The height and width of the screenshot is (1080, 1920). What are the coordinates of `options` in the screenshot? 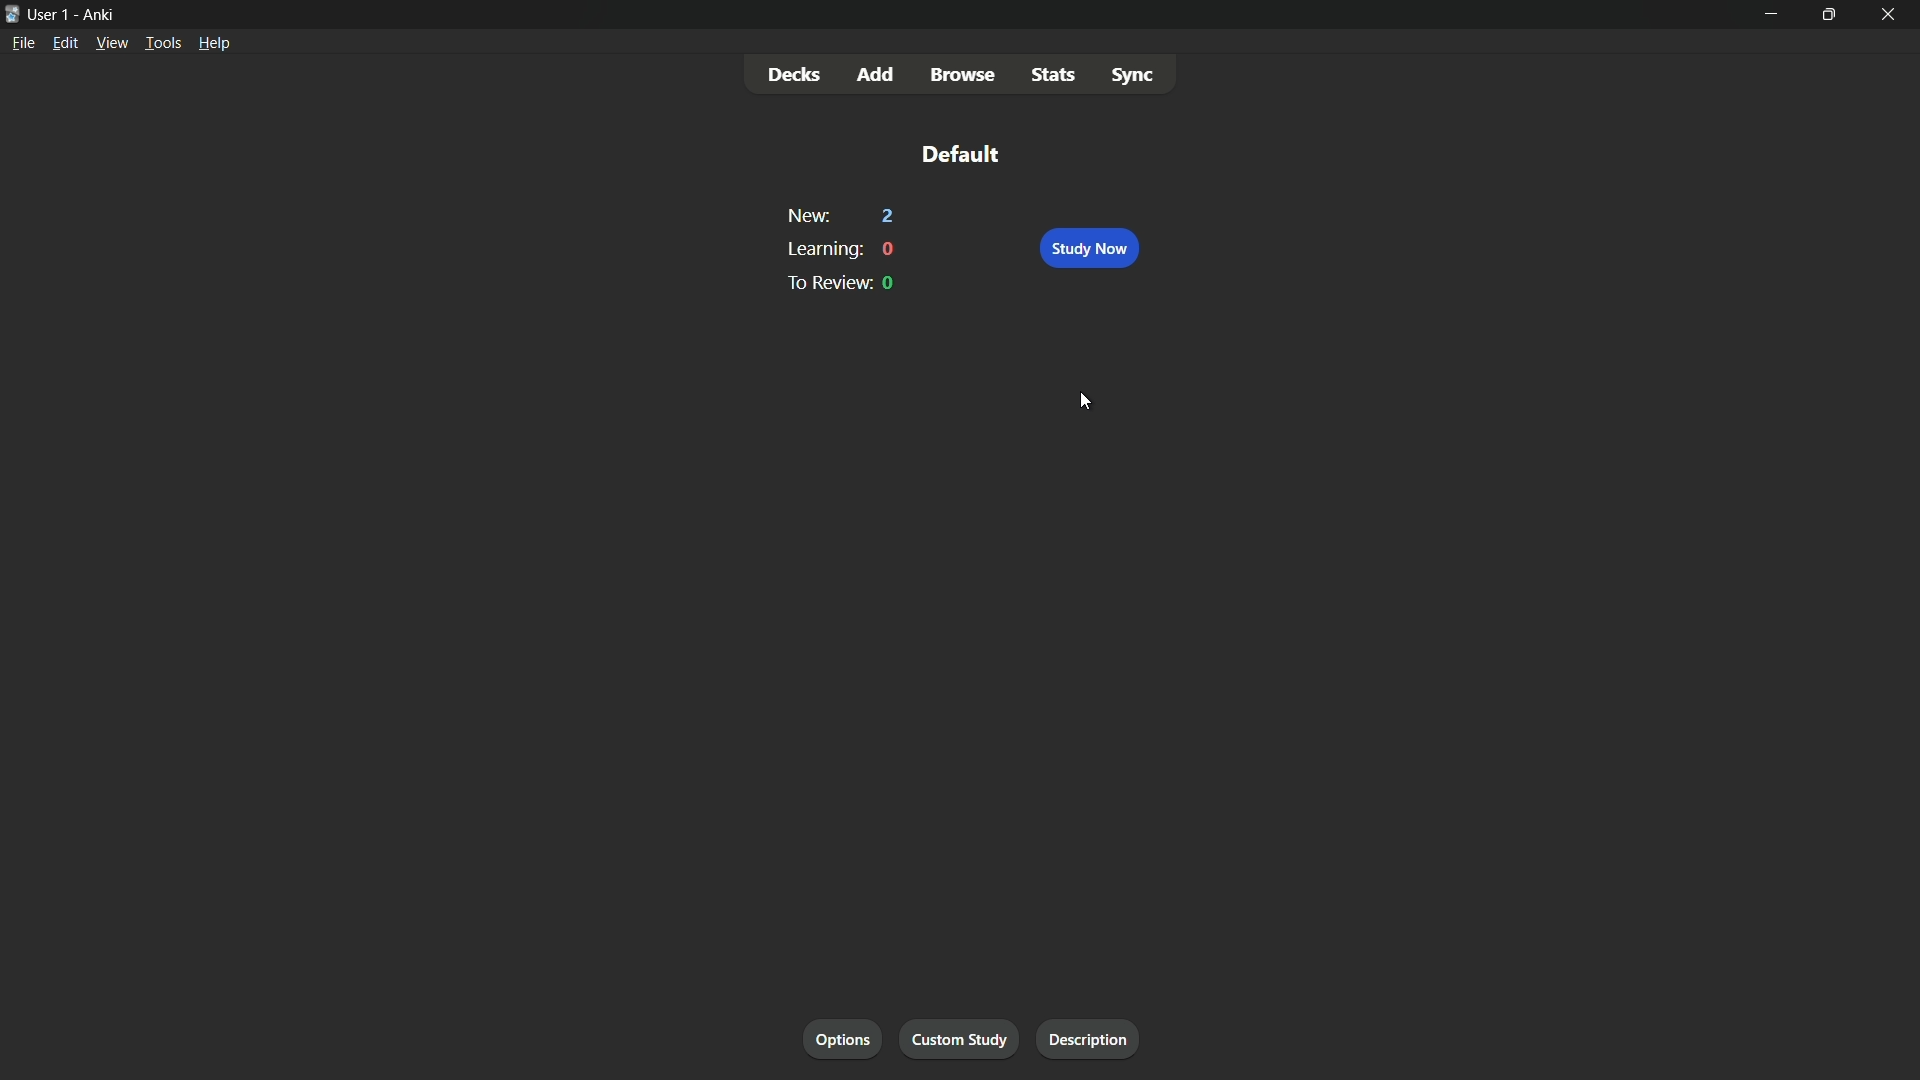 It's located at (843, 1038).